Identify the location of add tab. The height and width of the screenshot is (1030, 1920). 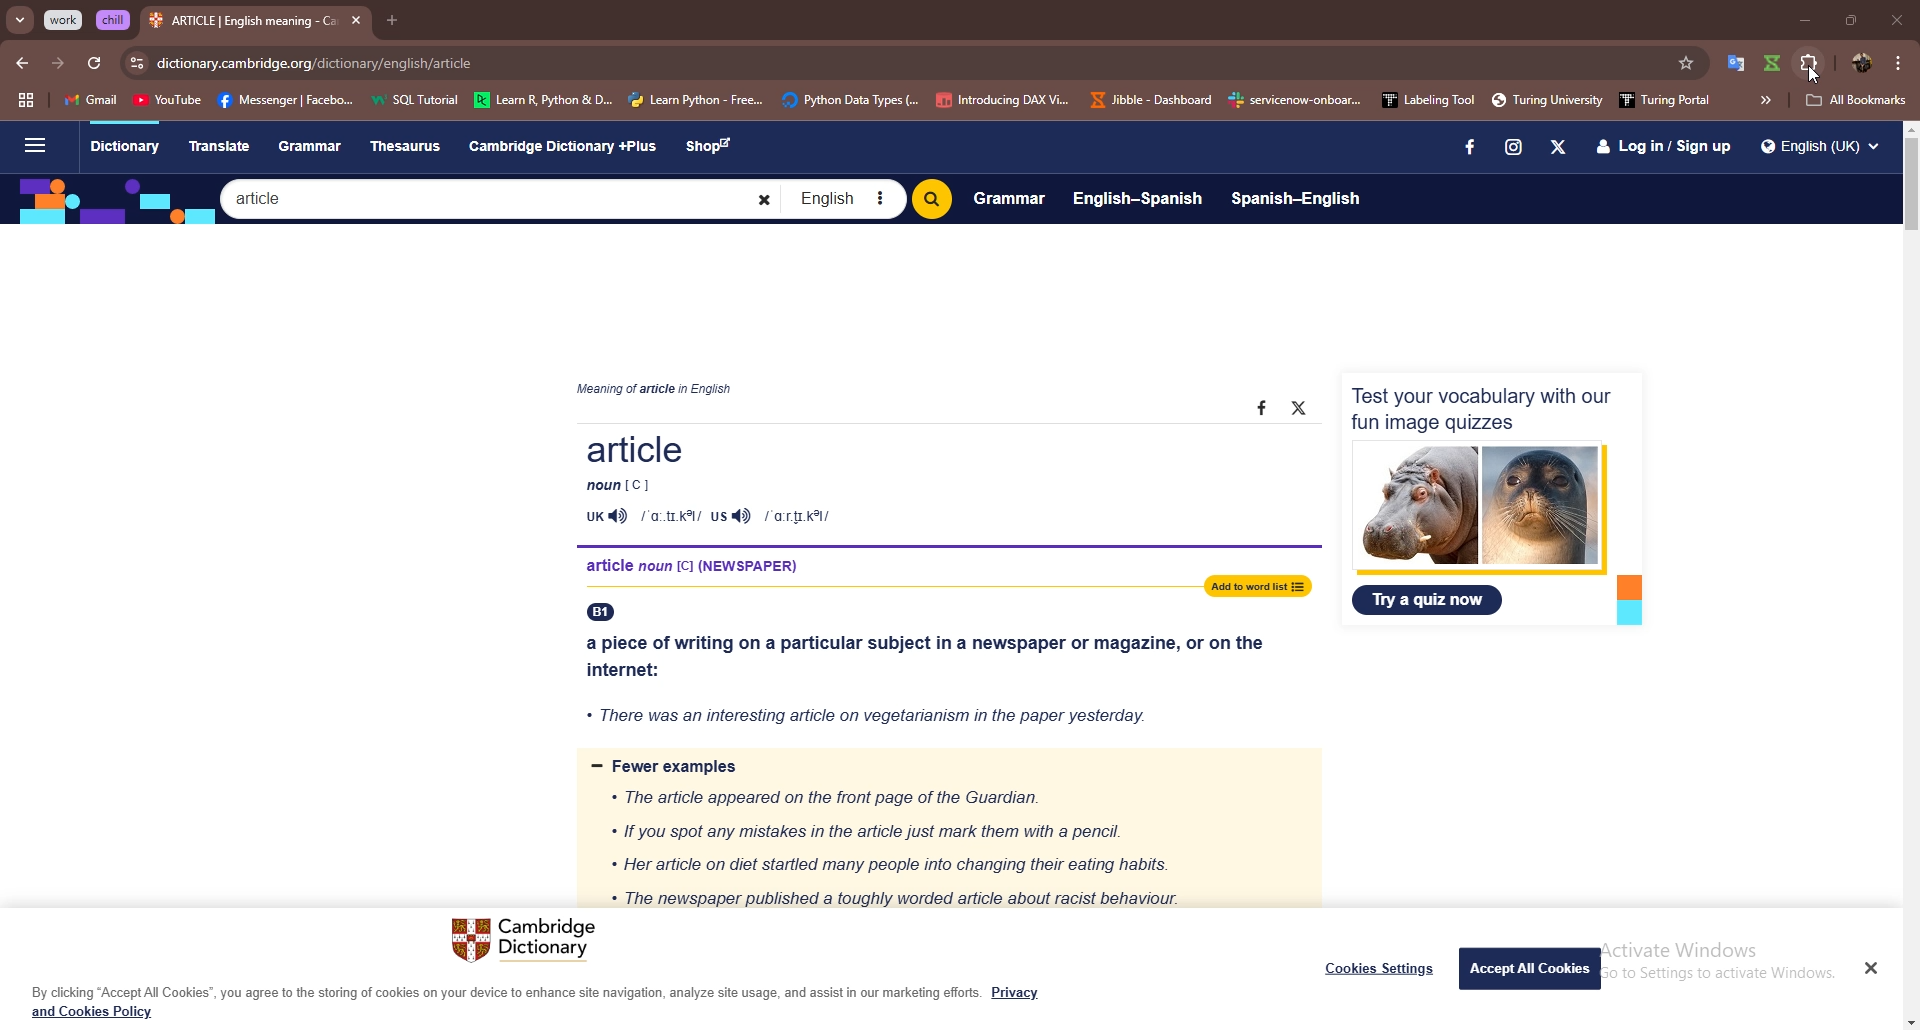
(391, 20).